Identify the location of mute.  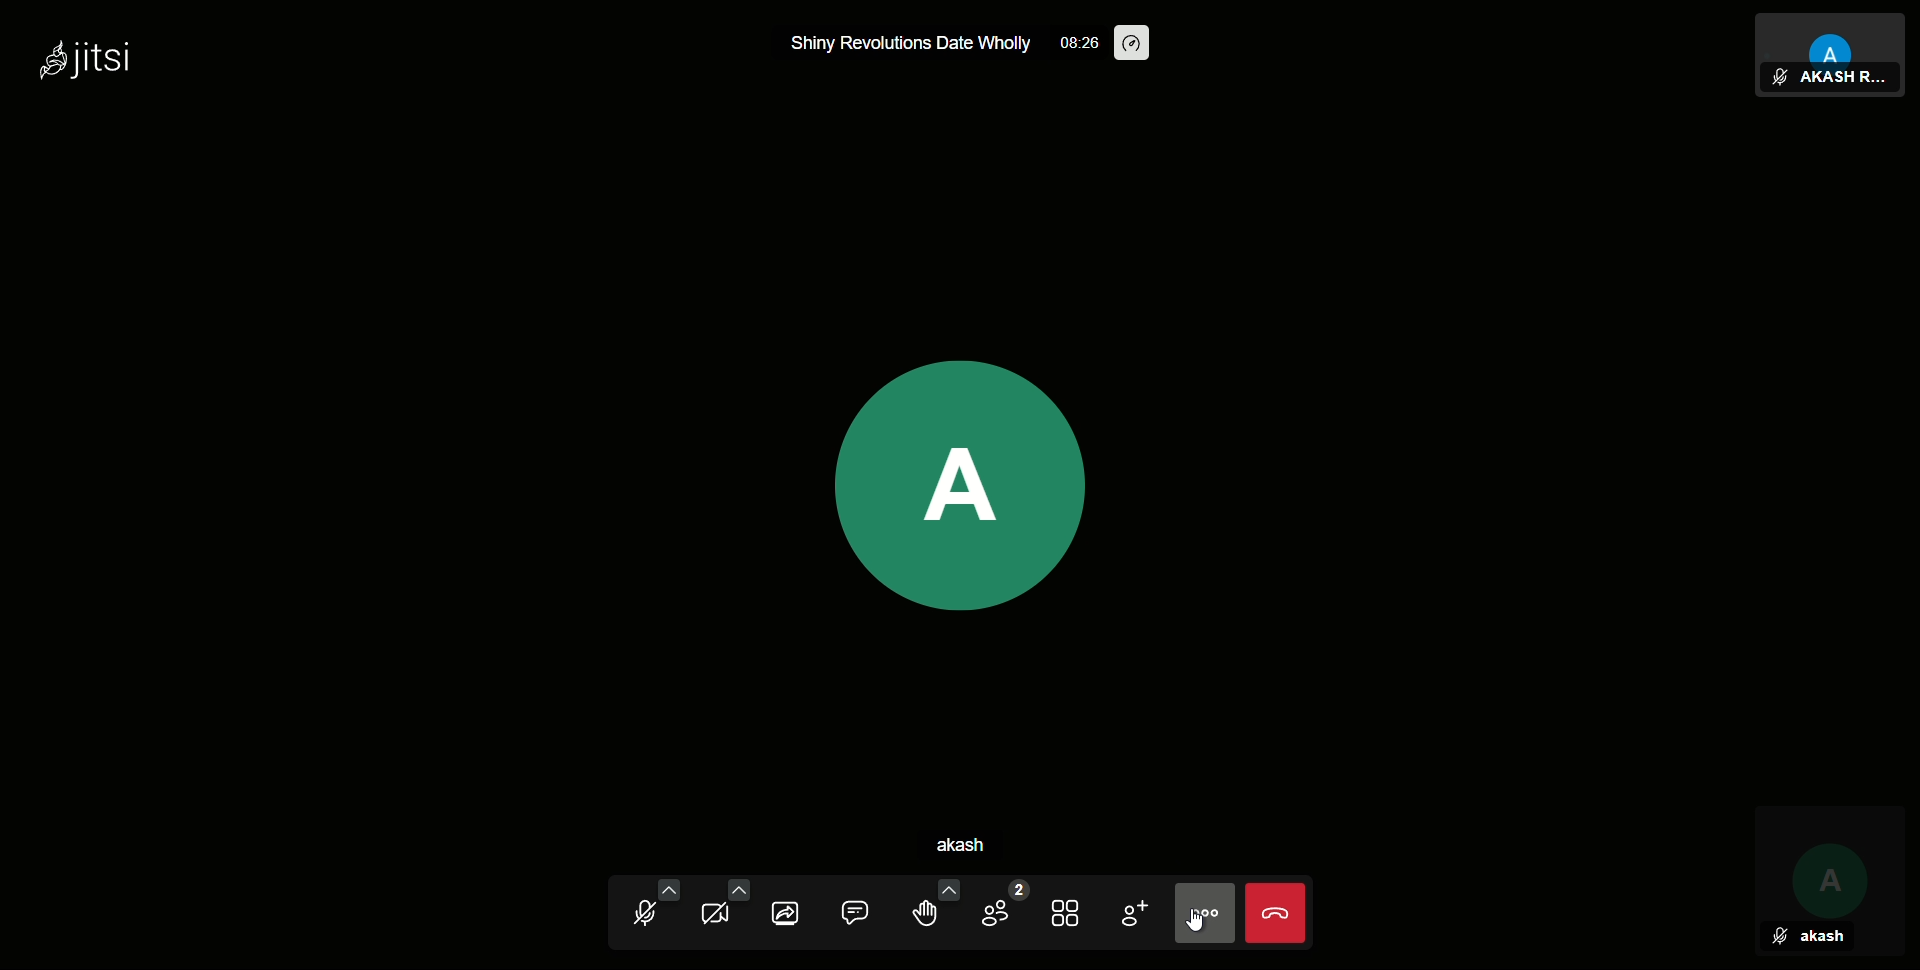
(1779, 939).